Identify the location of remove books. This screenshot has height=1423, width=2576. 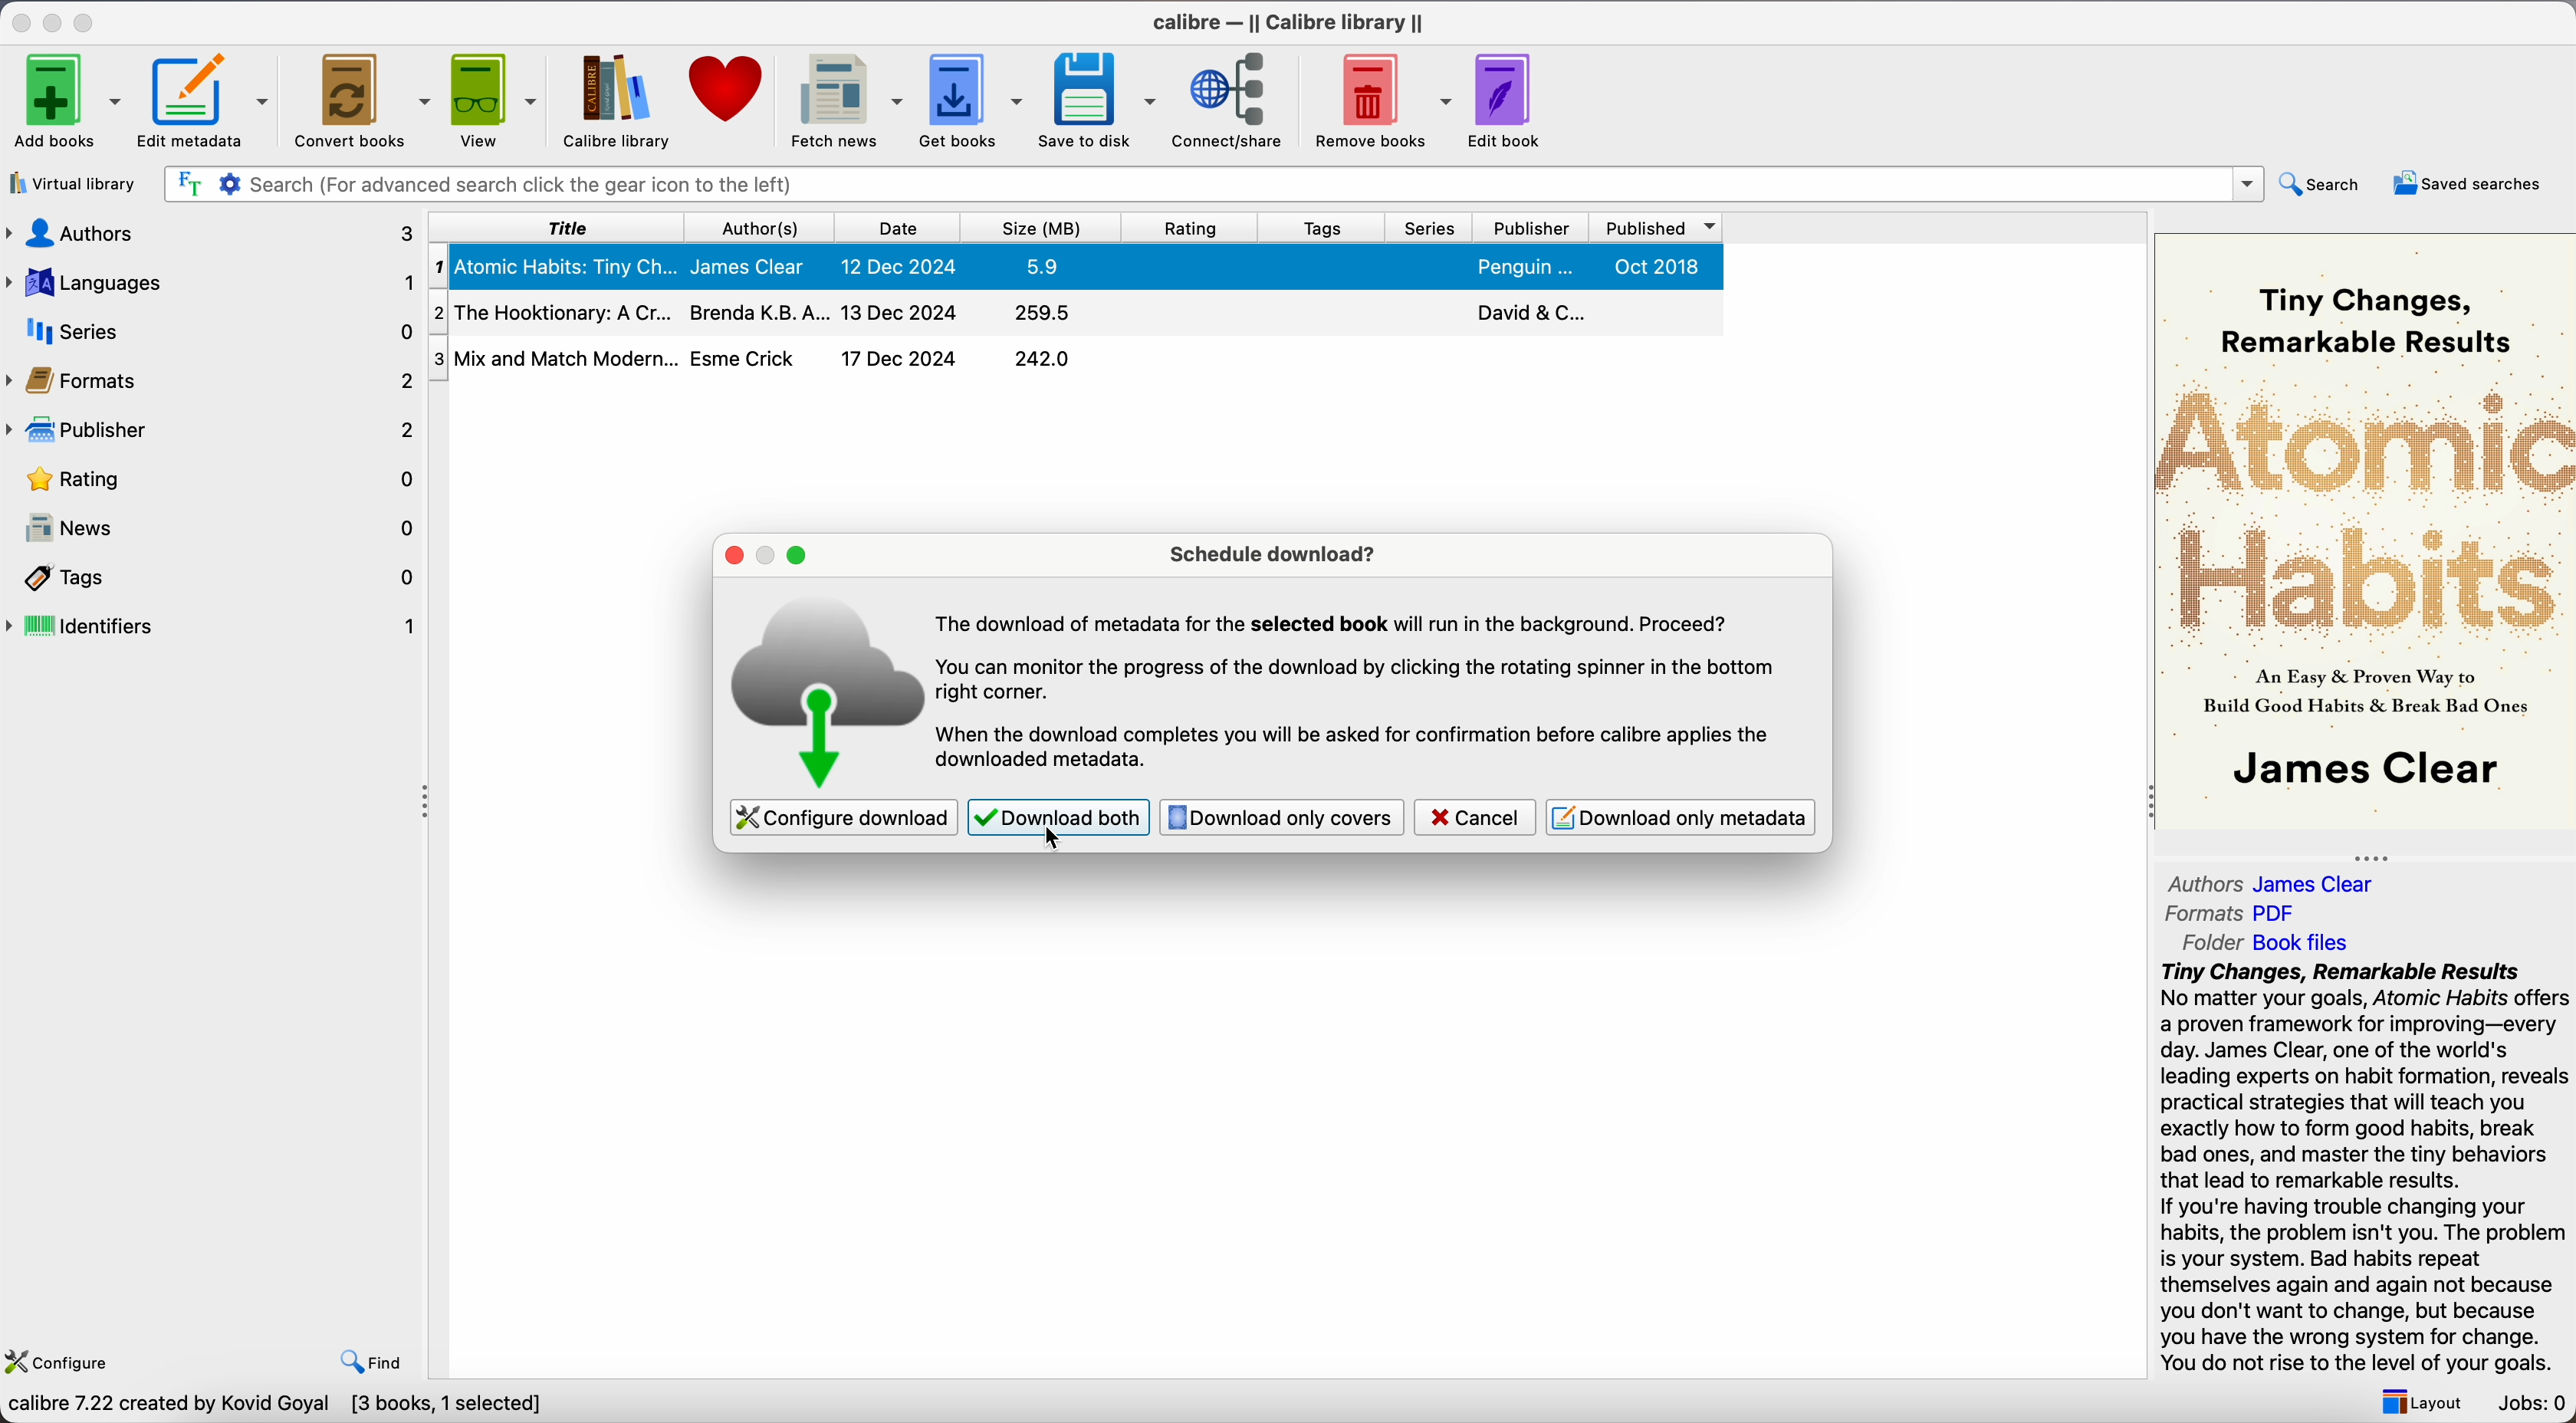
(1384, 100).